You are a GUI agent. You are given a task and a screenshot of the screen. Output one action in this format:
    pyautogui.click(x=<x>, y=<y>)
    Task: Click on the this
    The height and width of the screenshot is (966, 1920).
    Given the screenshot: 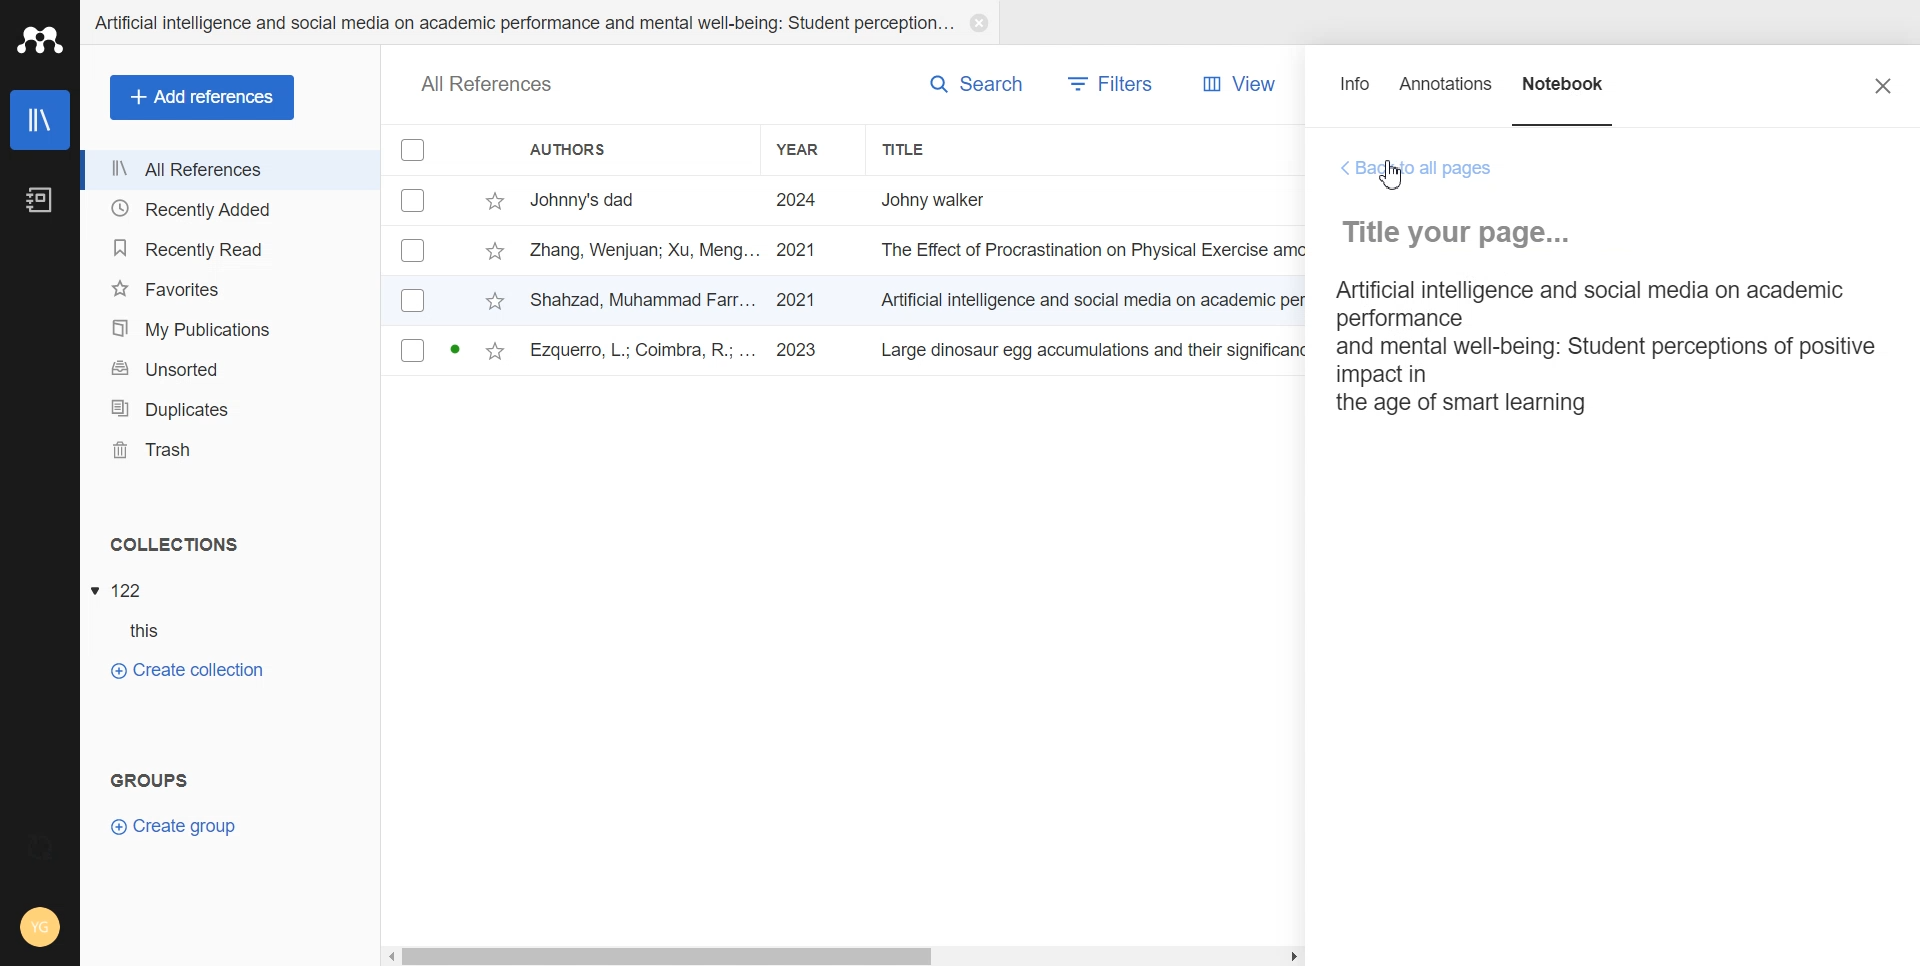 What is the action you would take?
    pyautogui.click(x=156, y=631)
    